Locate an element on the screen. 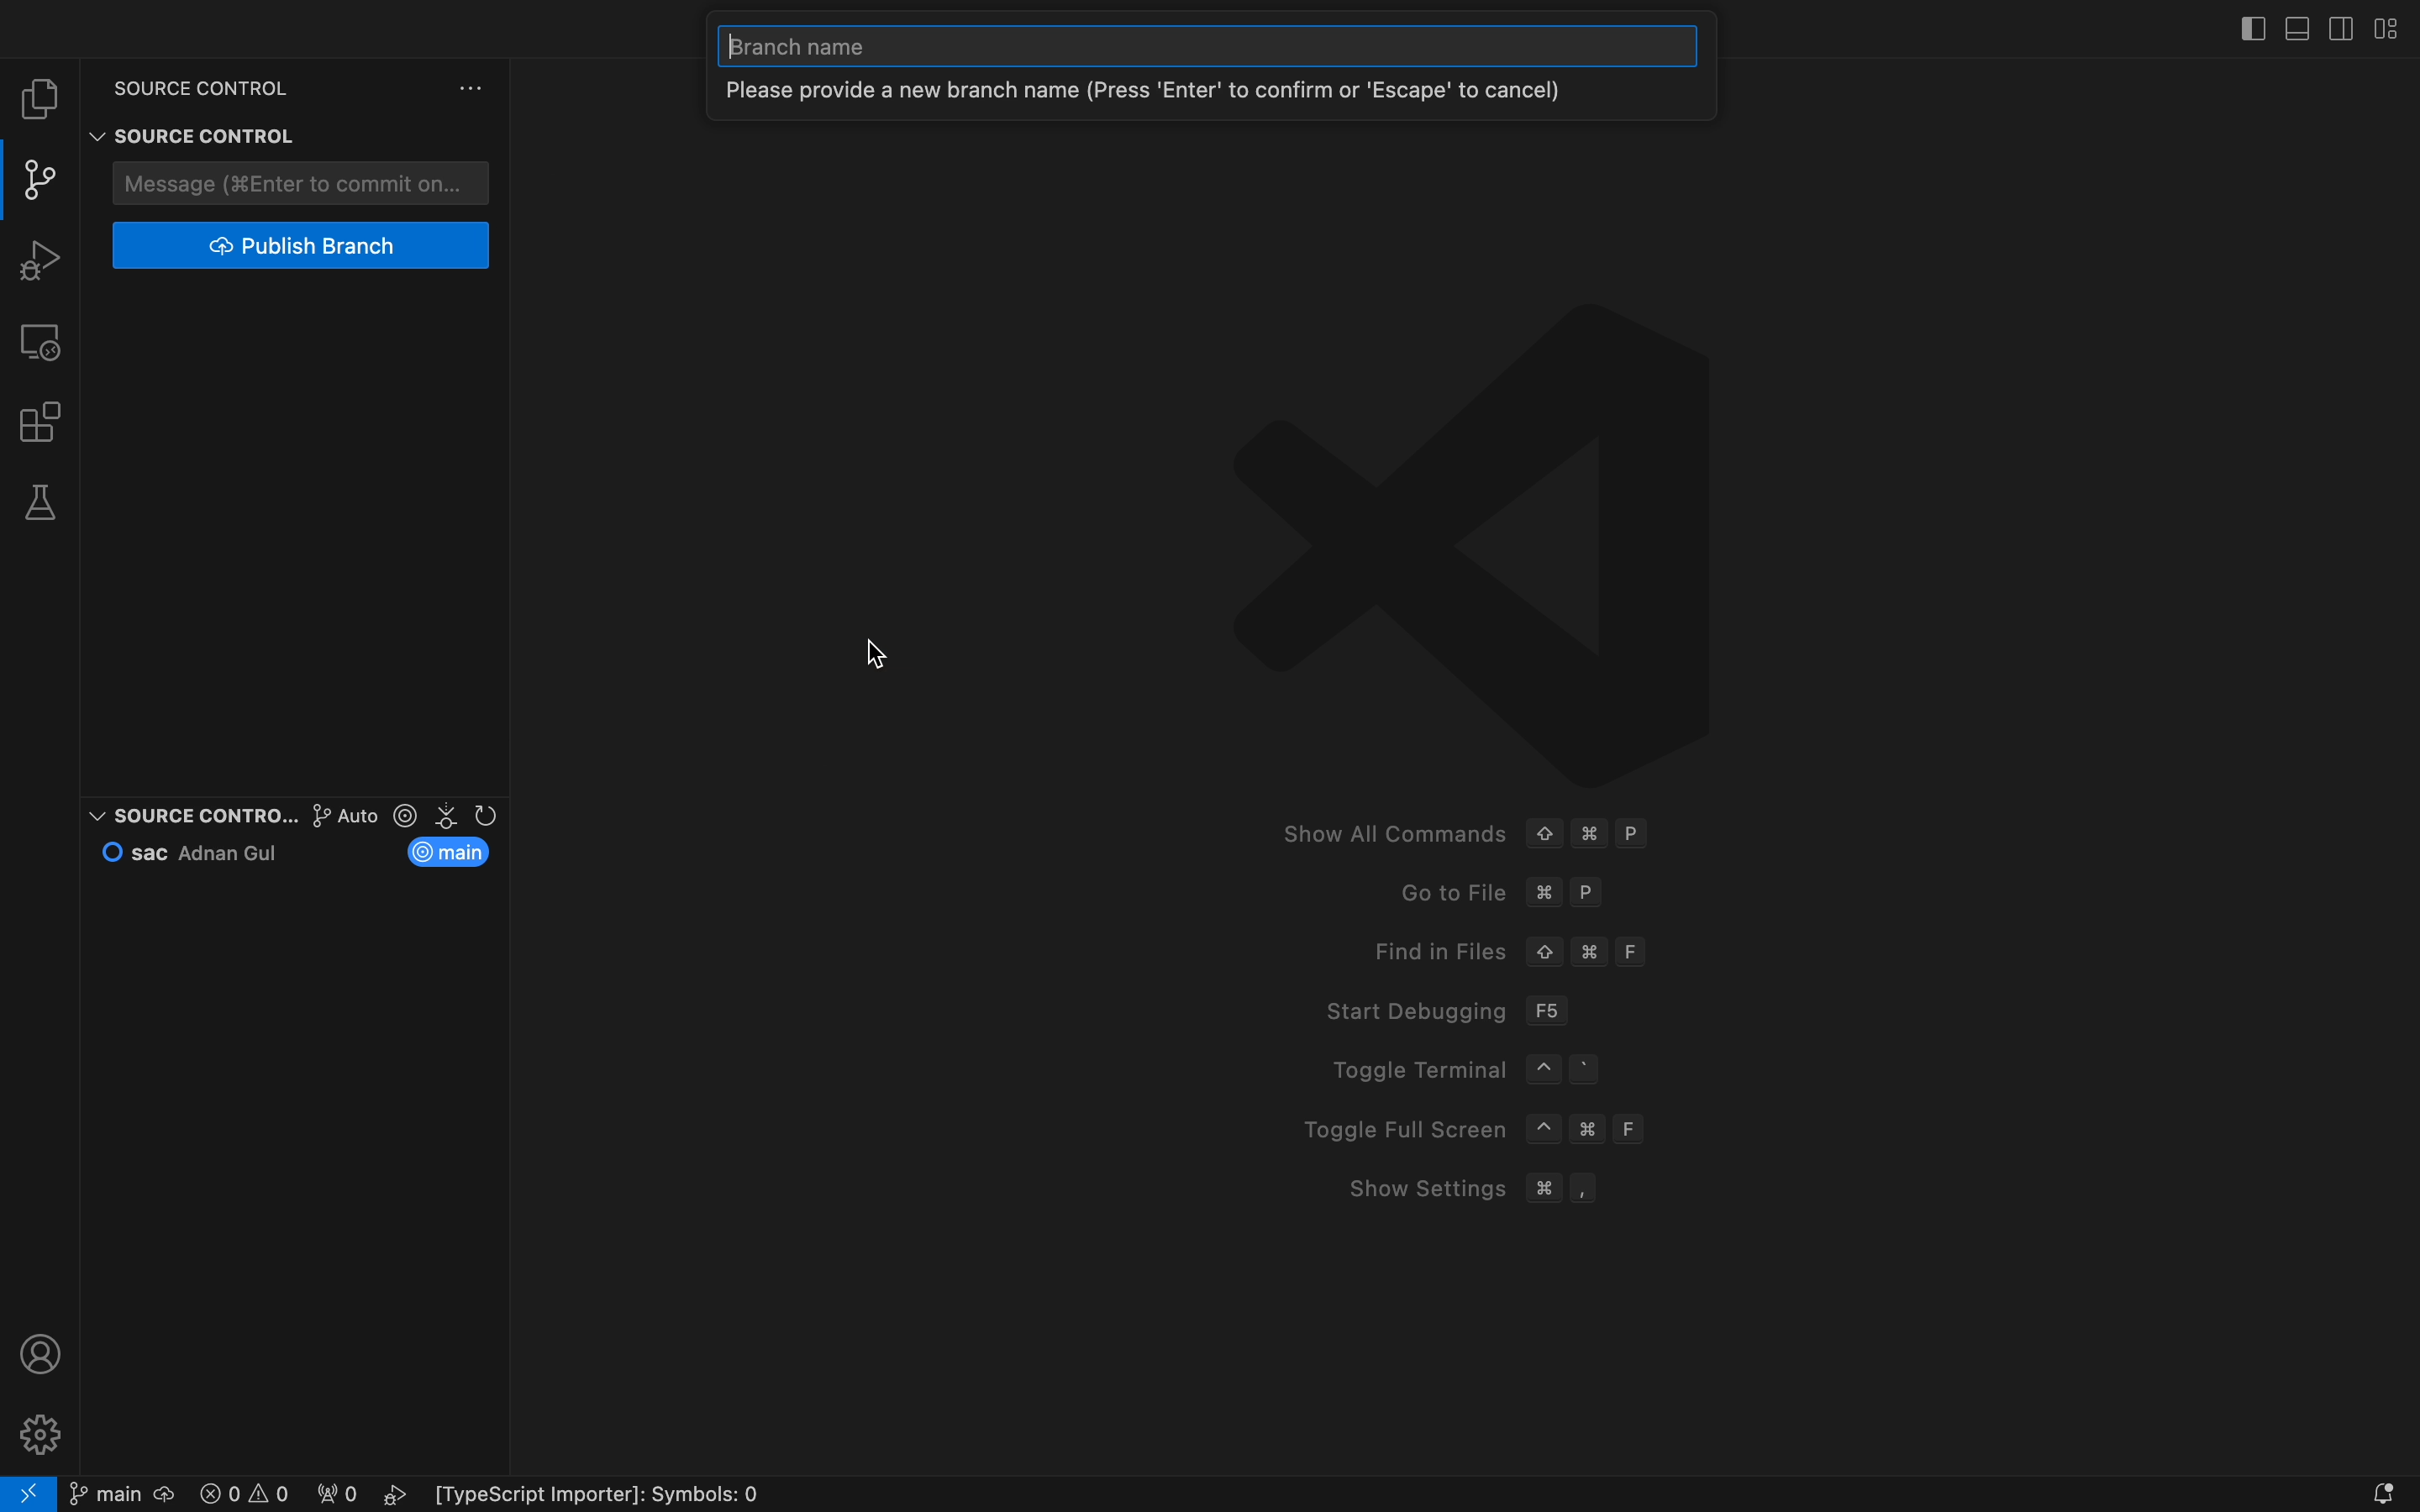 Image resolution: width=2420 pixels, height=1512 pixels. version control section is located at coordinates (449, 815).